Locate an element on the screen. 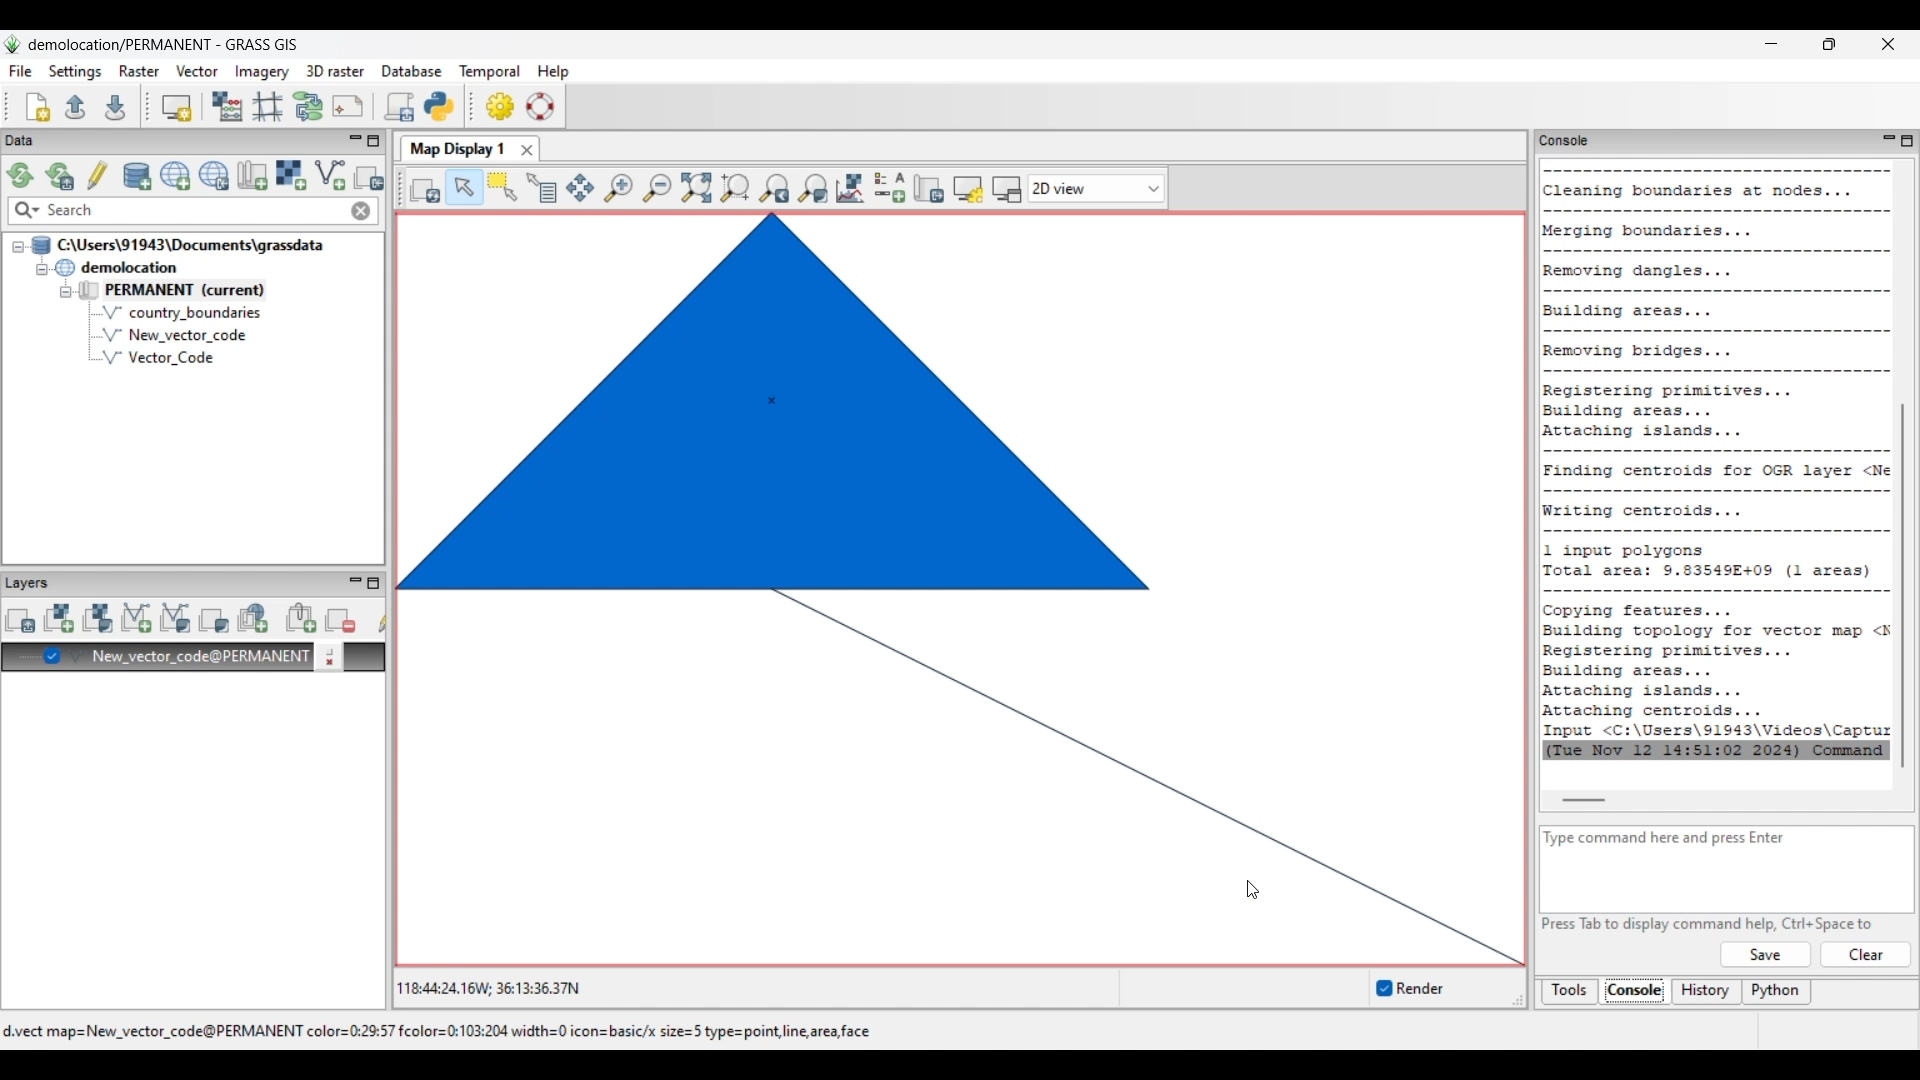 The width and height of the screenshot is (1920, 1080). Map Display 1 tab is located at coordinates (455, 147).